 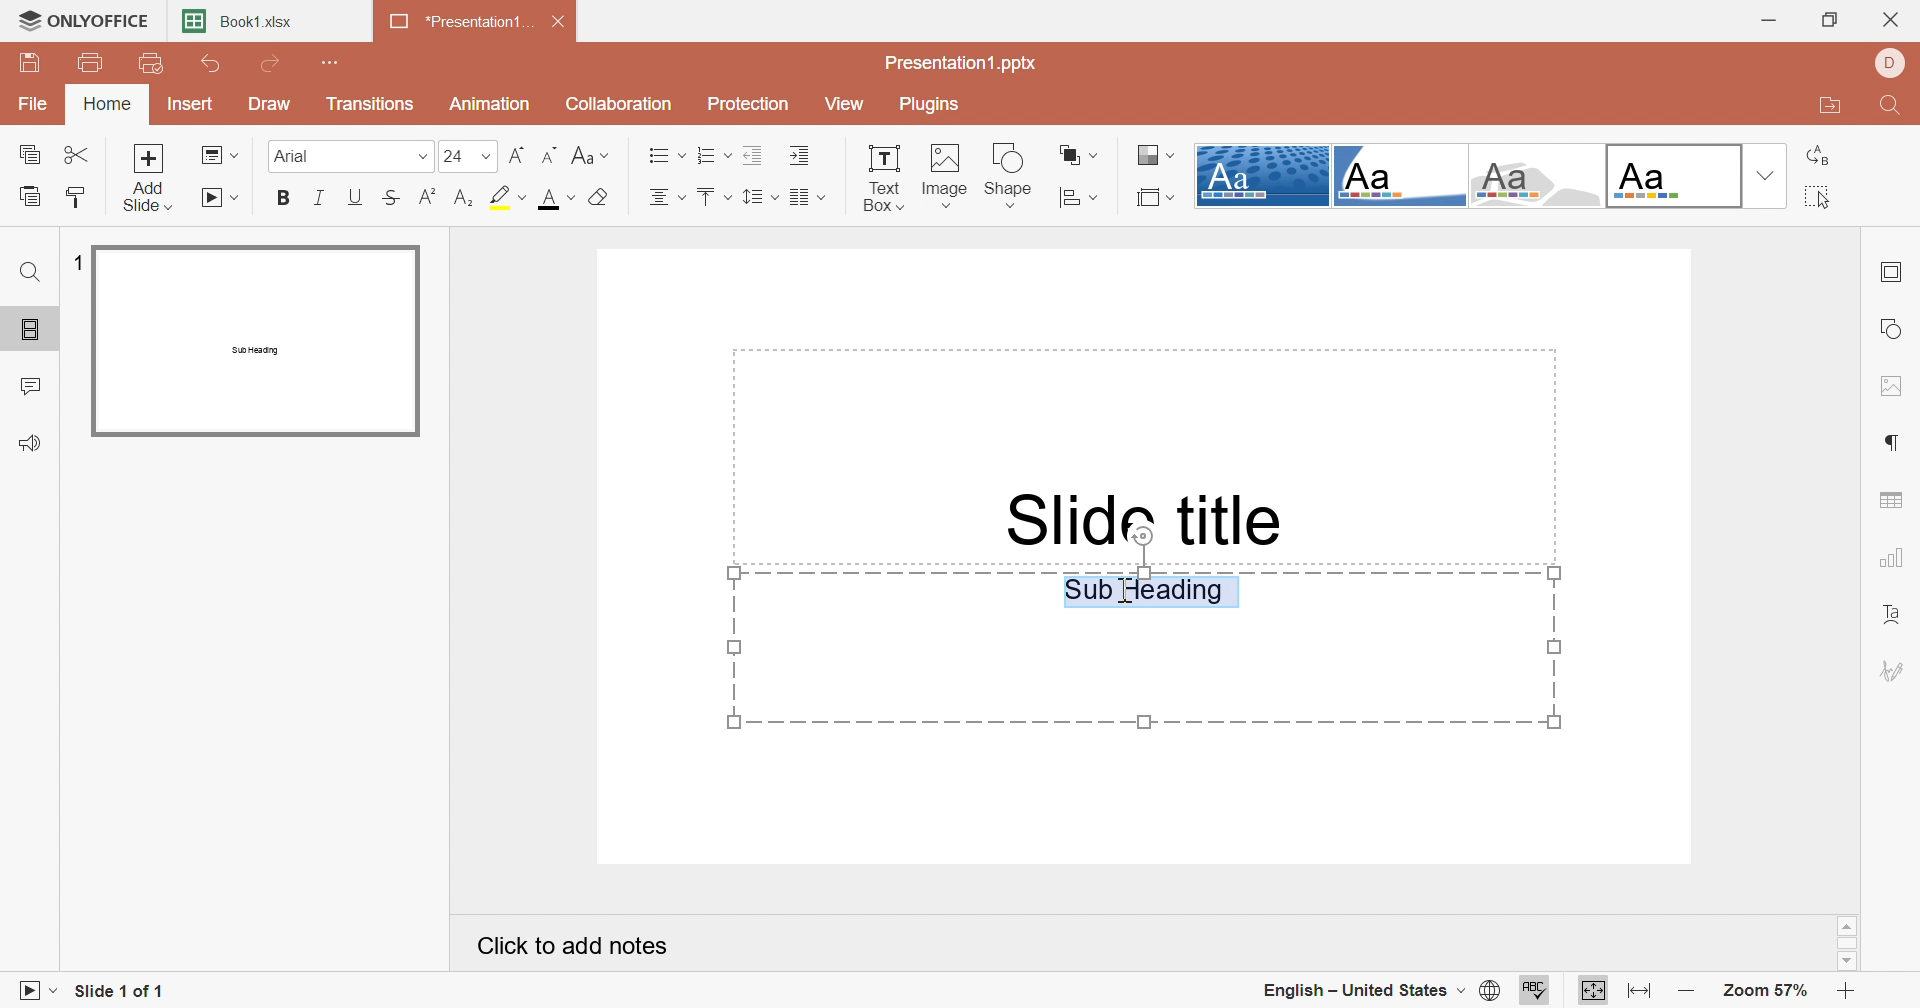 What do you see at coordinates (1138, 649) in the screenshot?
I see `Sub Heading` at bounding box center [1138, 649].